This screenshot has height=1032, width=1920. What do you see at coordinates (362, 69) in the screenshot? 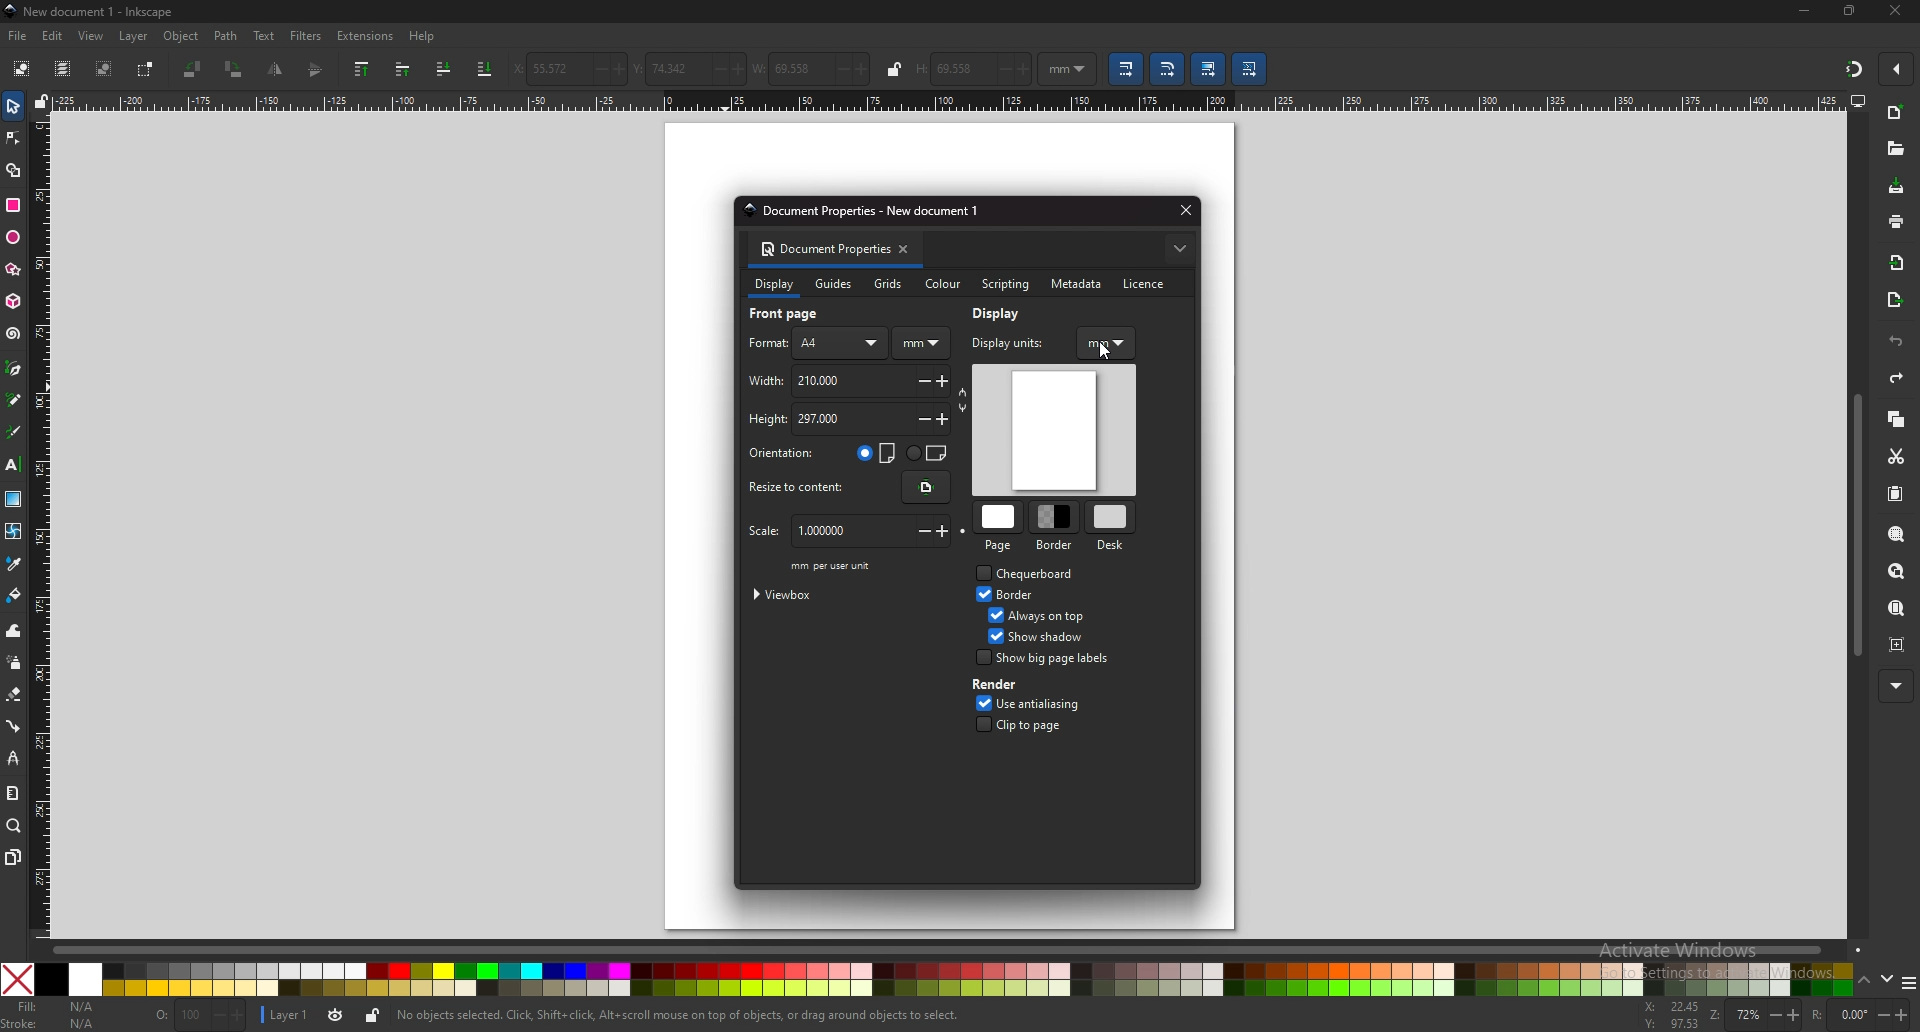
I see `raise selection to top` at bounding box center [362, 69].